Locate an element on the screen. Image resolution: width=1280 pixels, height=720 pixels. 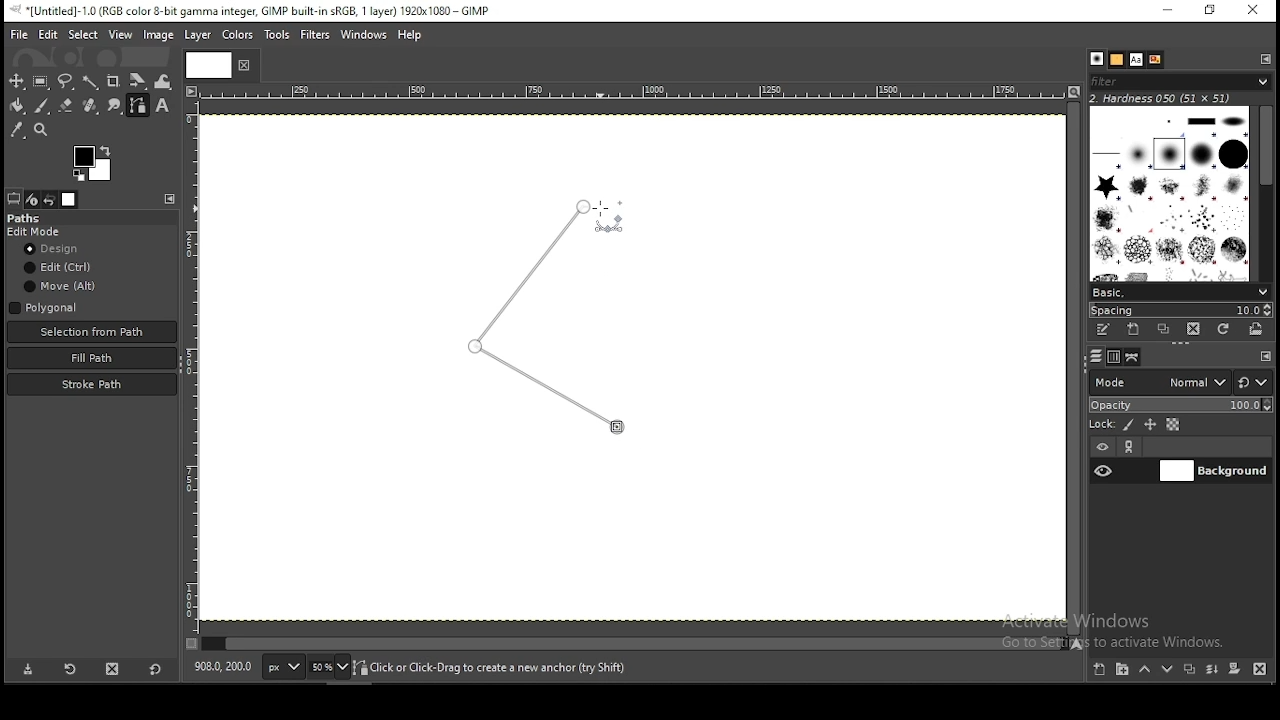
reset to default values is located at coordinates (156, 674).